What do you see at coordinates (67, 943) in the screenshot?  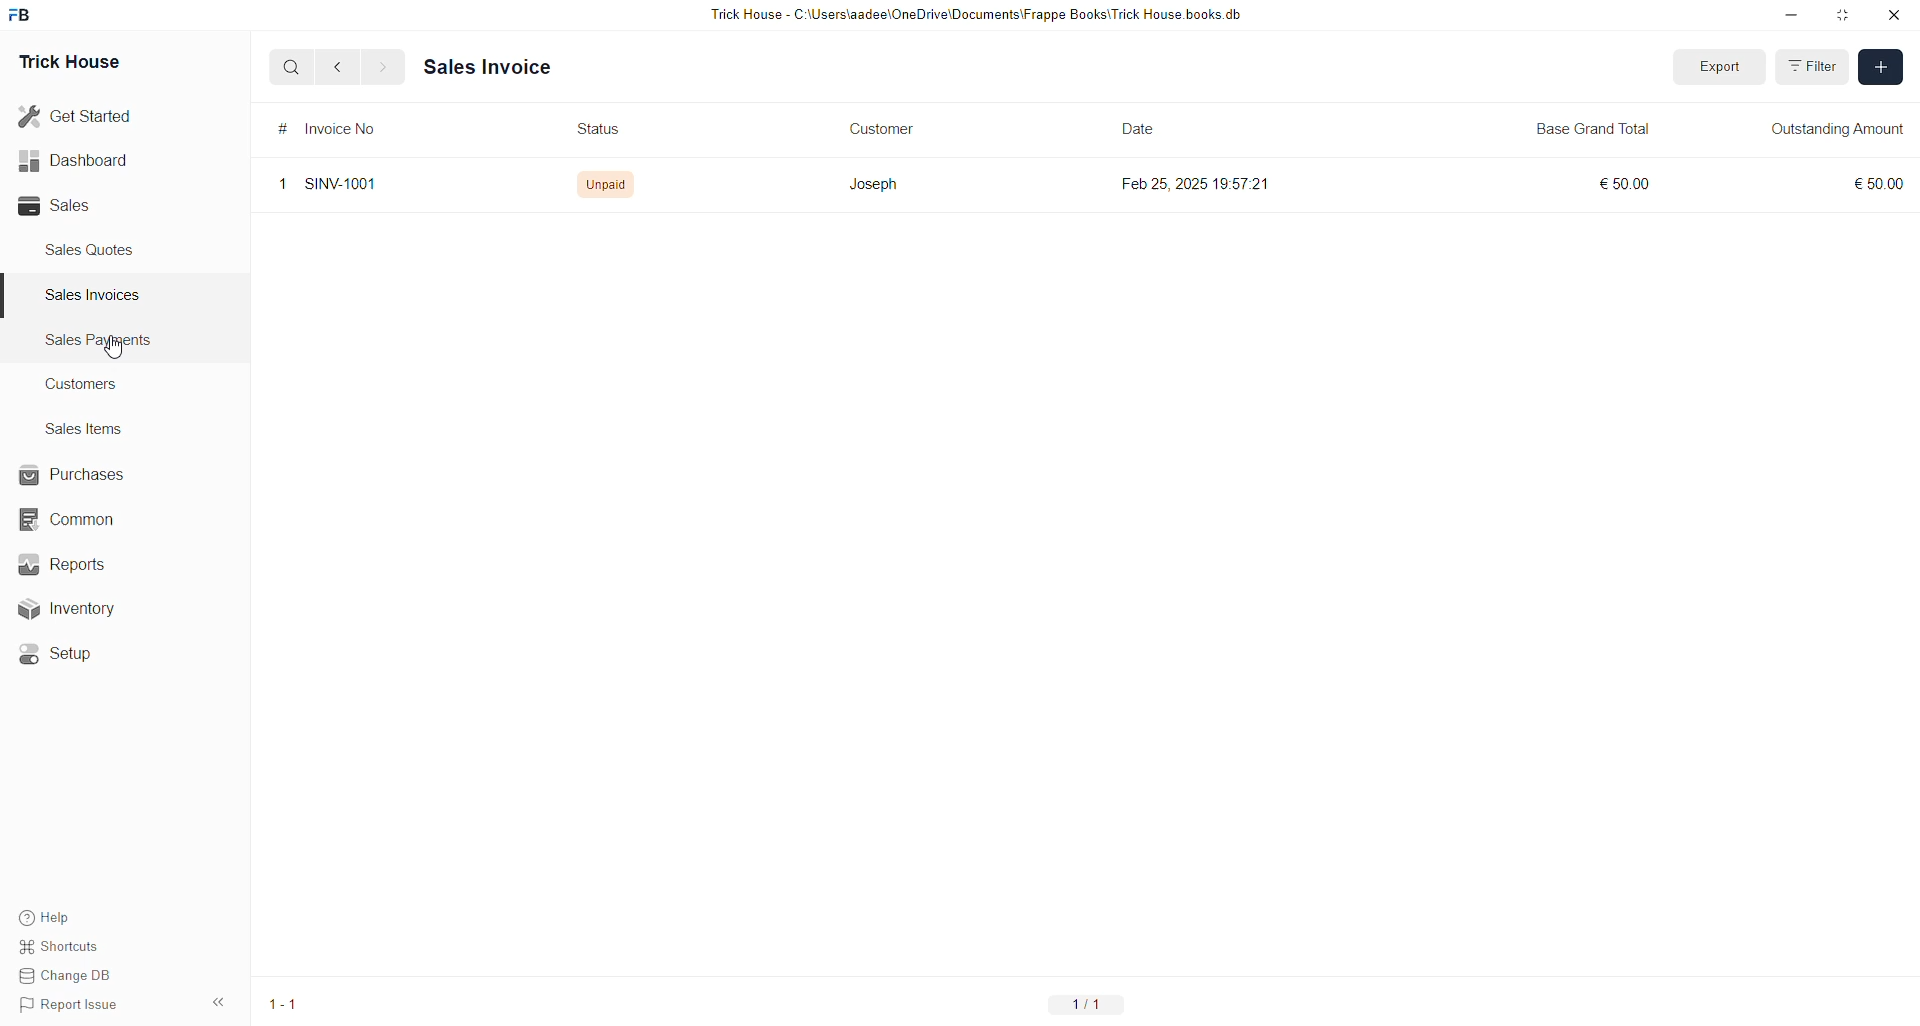 I see `Shortcuts` at bounding box center [67, 943].